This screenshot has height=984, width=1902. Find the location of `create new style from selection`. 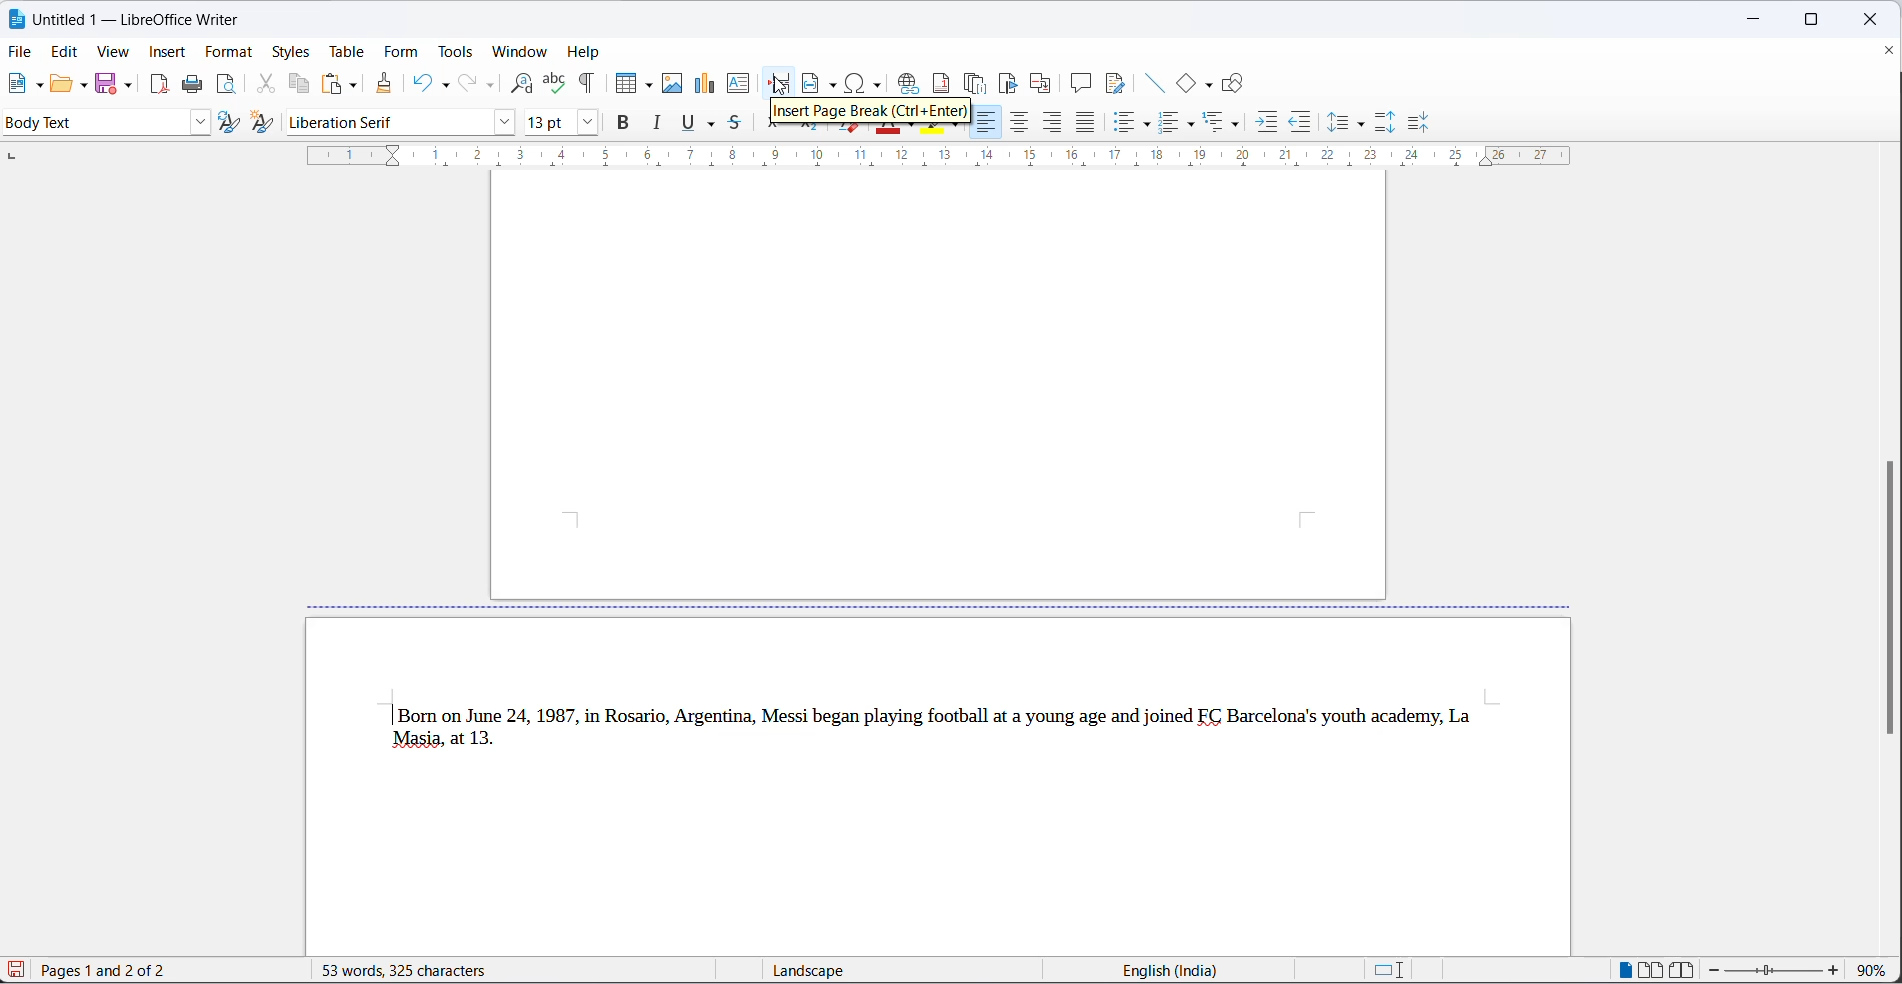

create new style from selection is located at coordinates (265, 123).